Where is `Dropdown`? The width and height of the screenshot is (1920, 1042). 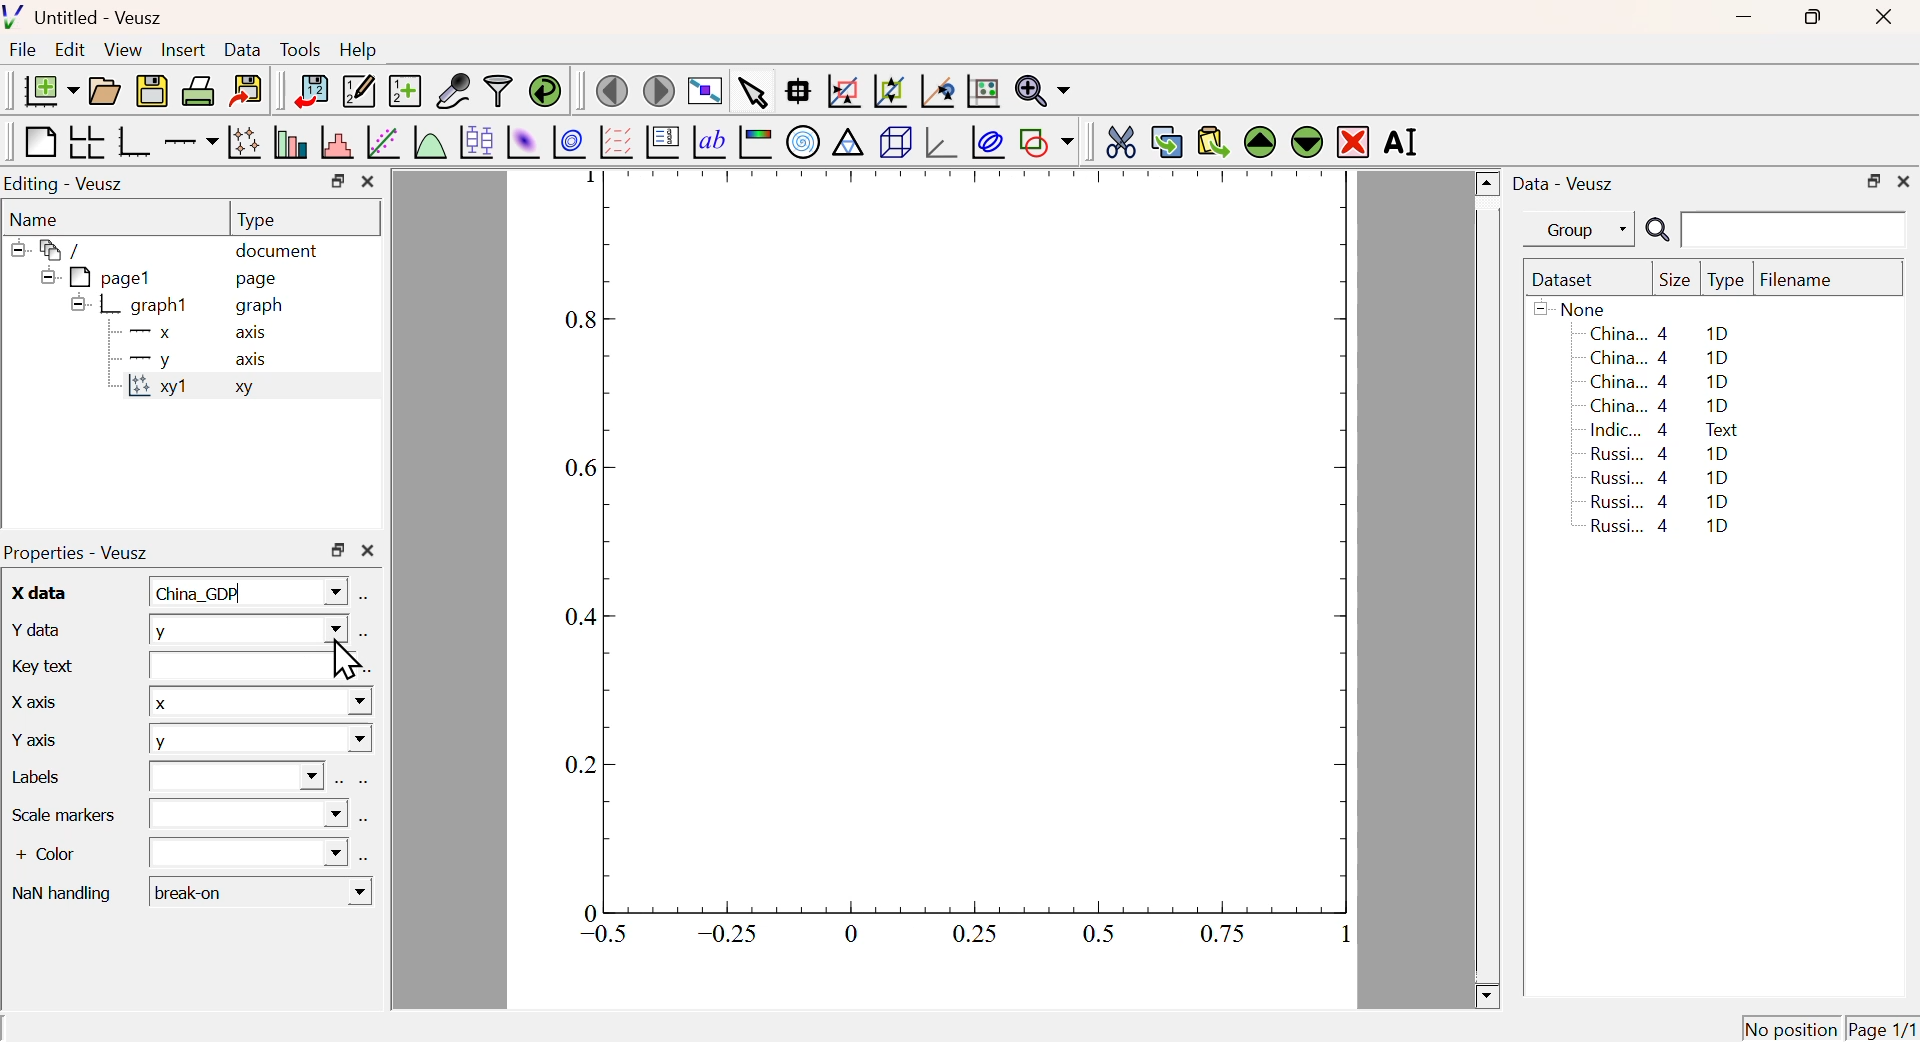 Dropdown is located at coordinates (236, 777).